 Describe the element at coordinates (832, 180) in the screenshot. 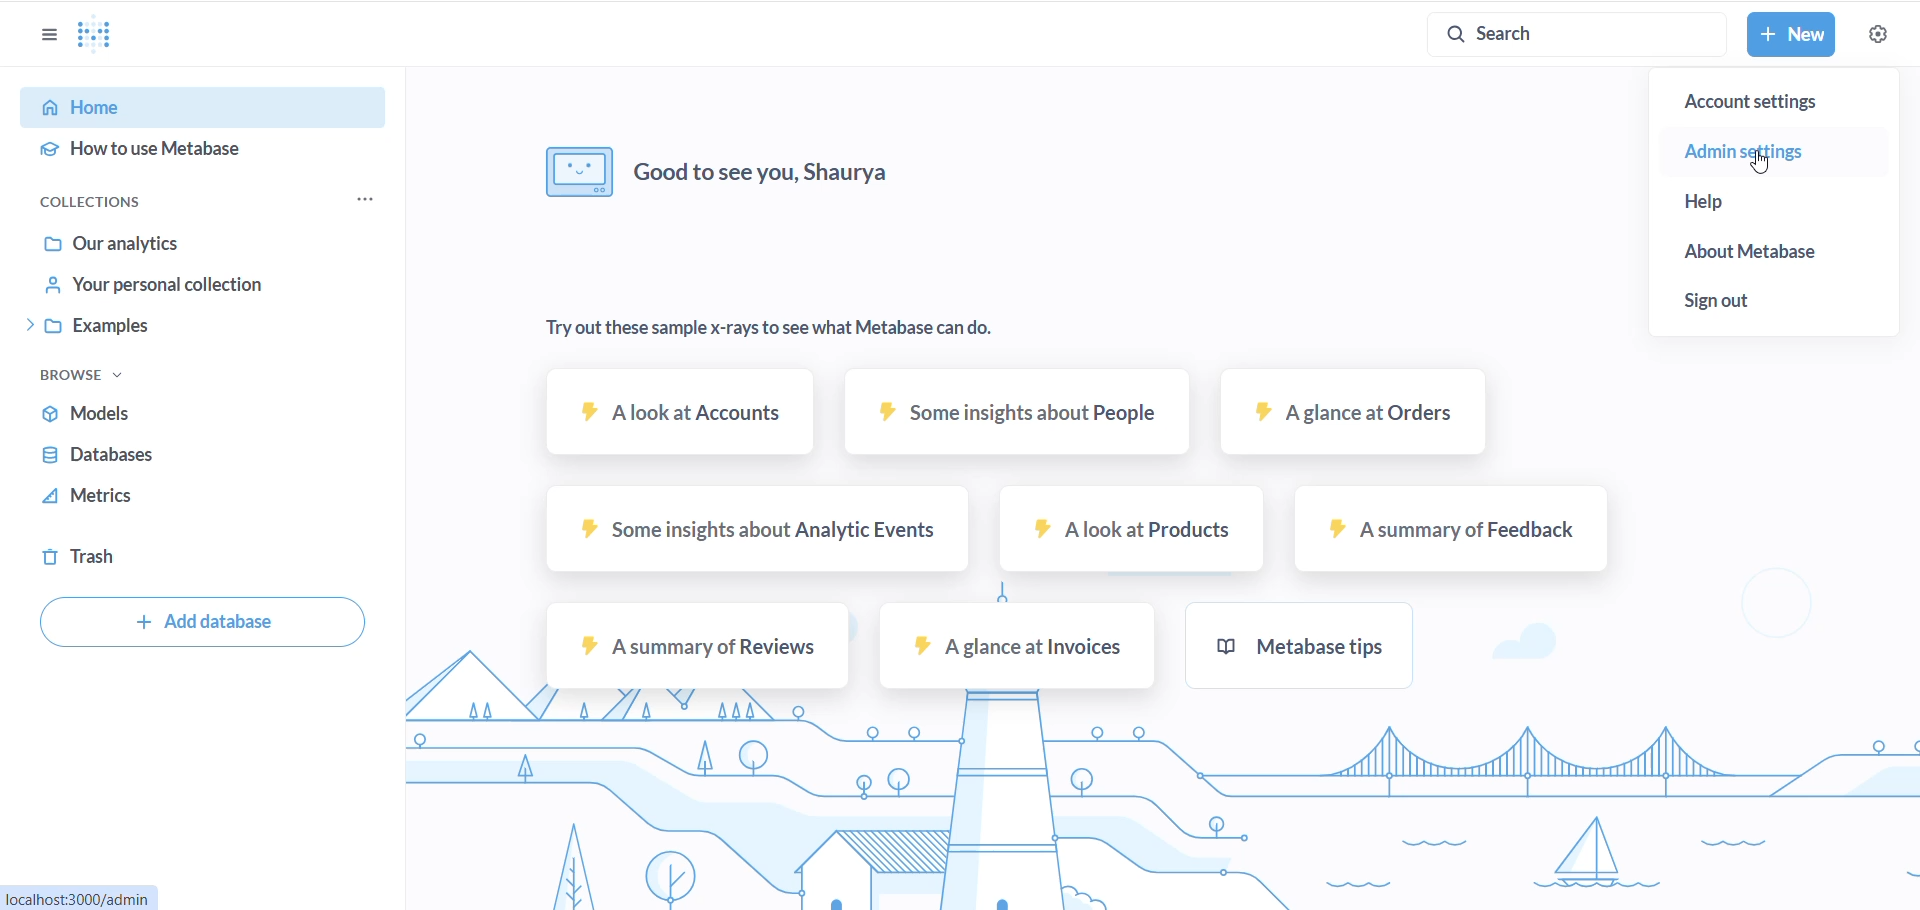

I see `TEXT` at that location.